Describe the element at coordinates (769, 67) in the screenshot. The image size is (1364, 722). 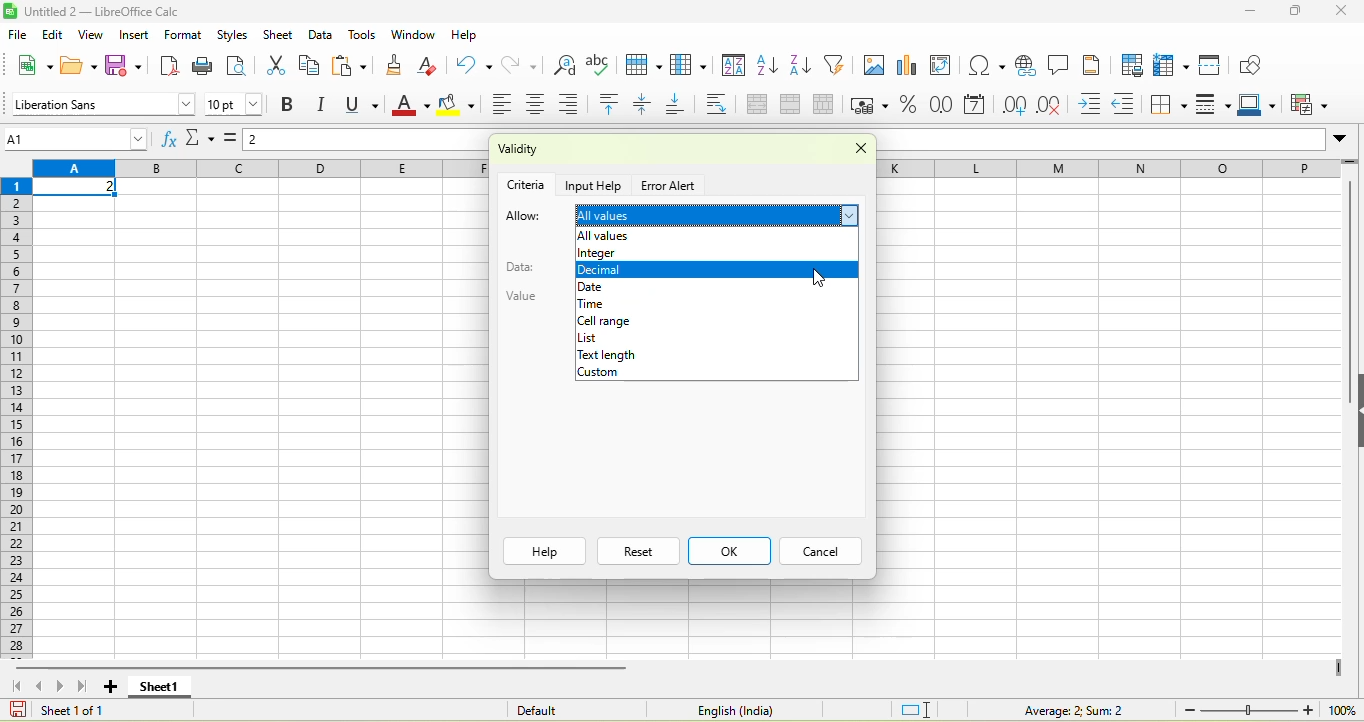
I see `sort ascending` at that location.